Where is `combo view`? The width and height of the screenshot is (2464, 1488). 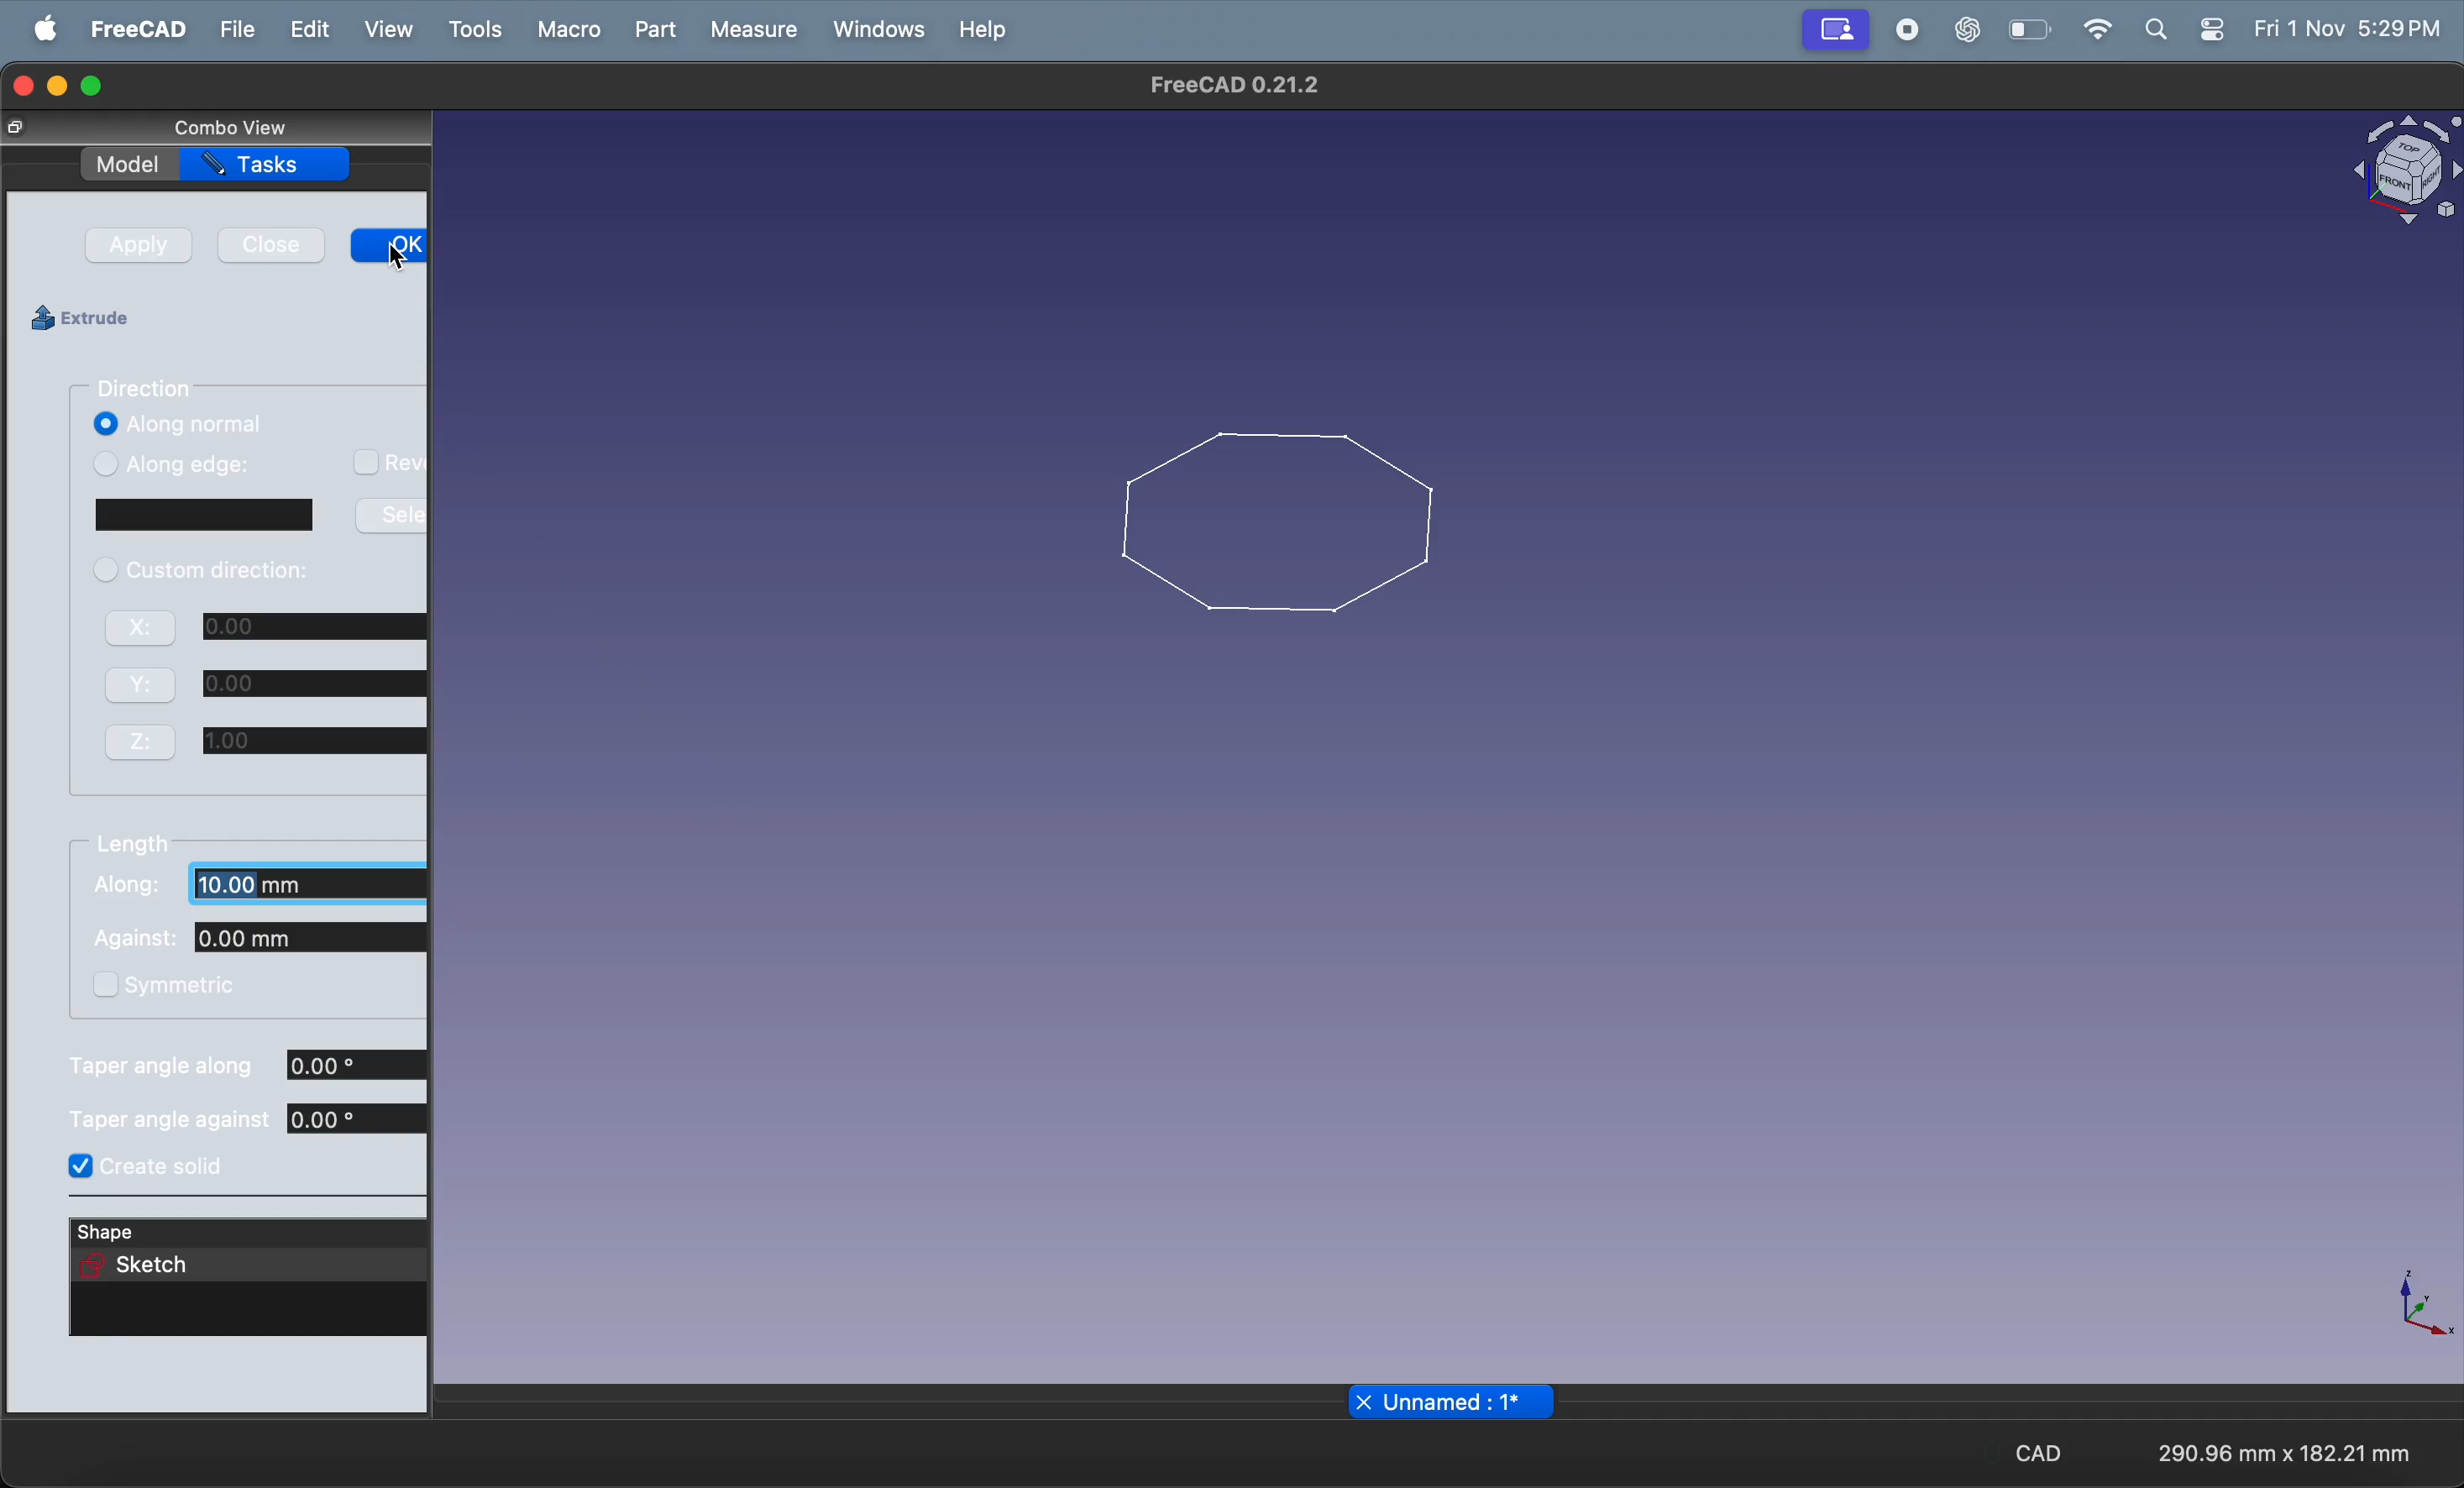 combo view is located at coordinates (241, 126).